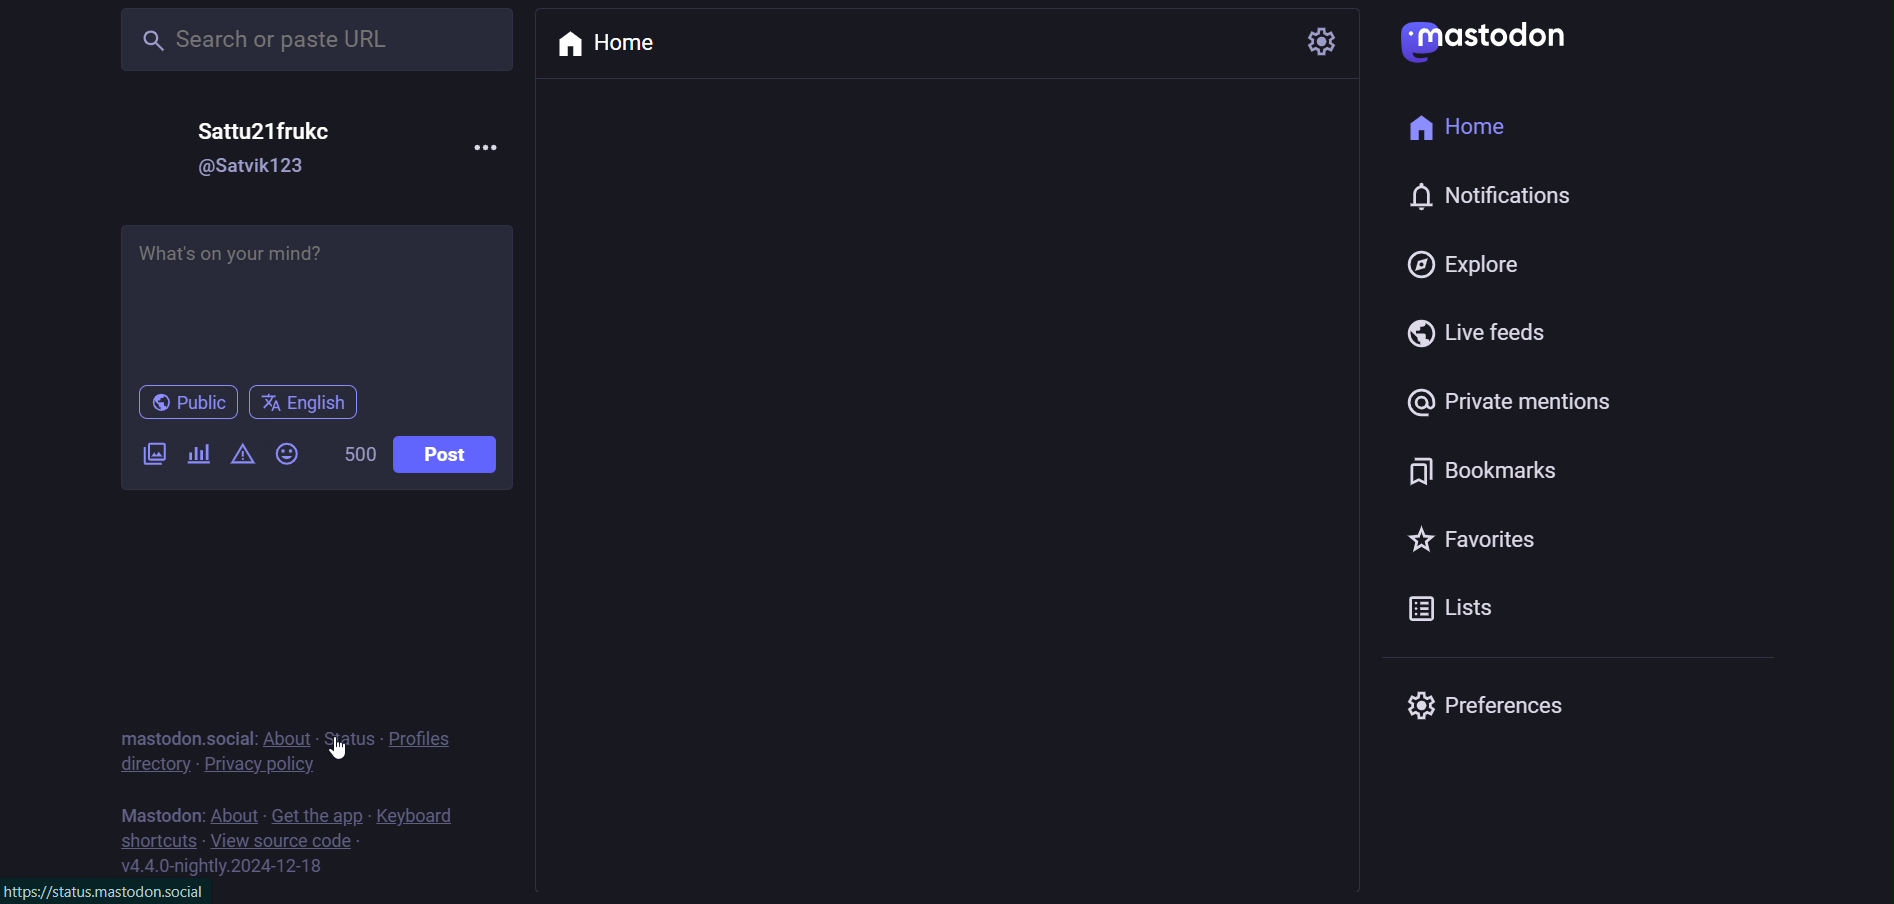 The width and height of the screenshot is (1894, 904). What do you see at coordinates (316, 295) in the screenshot?
I see `post here` at bounding box center [316, 295].